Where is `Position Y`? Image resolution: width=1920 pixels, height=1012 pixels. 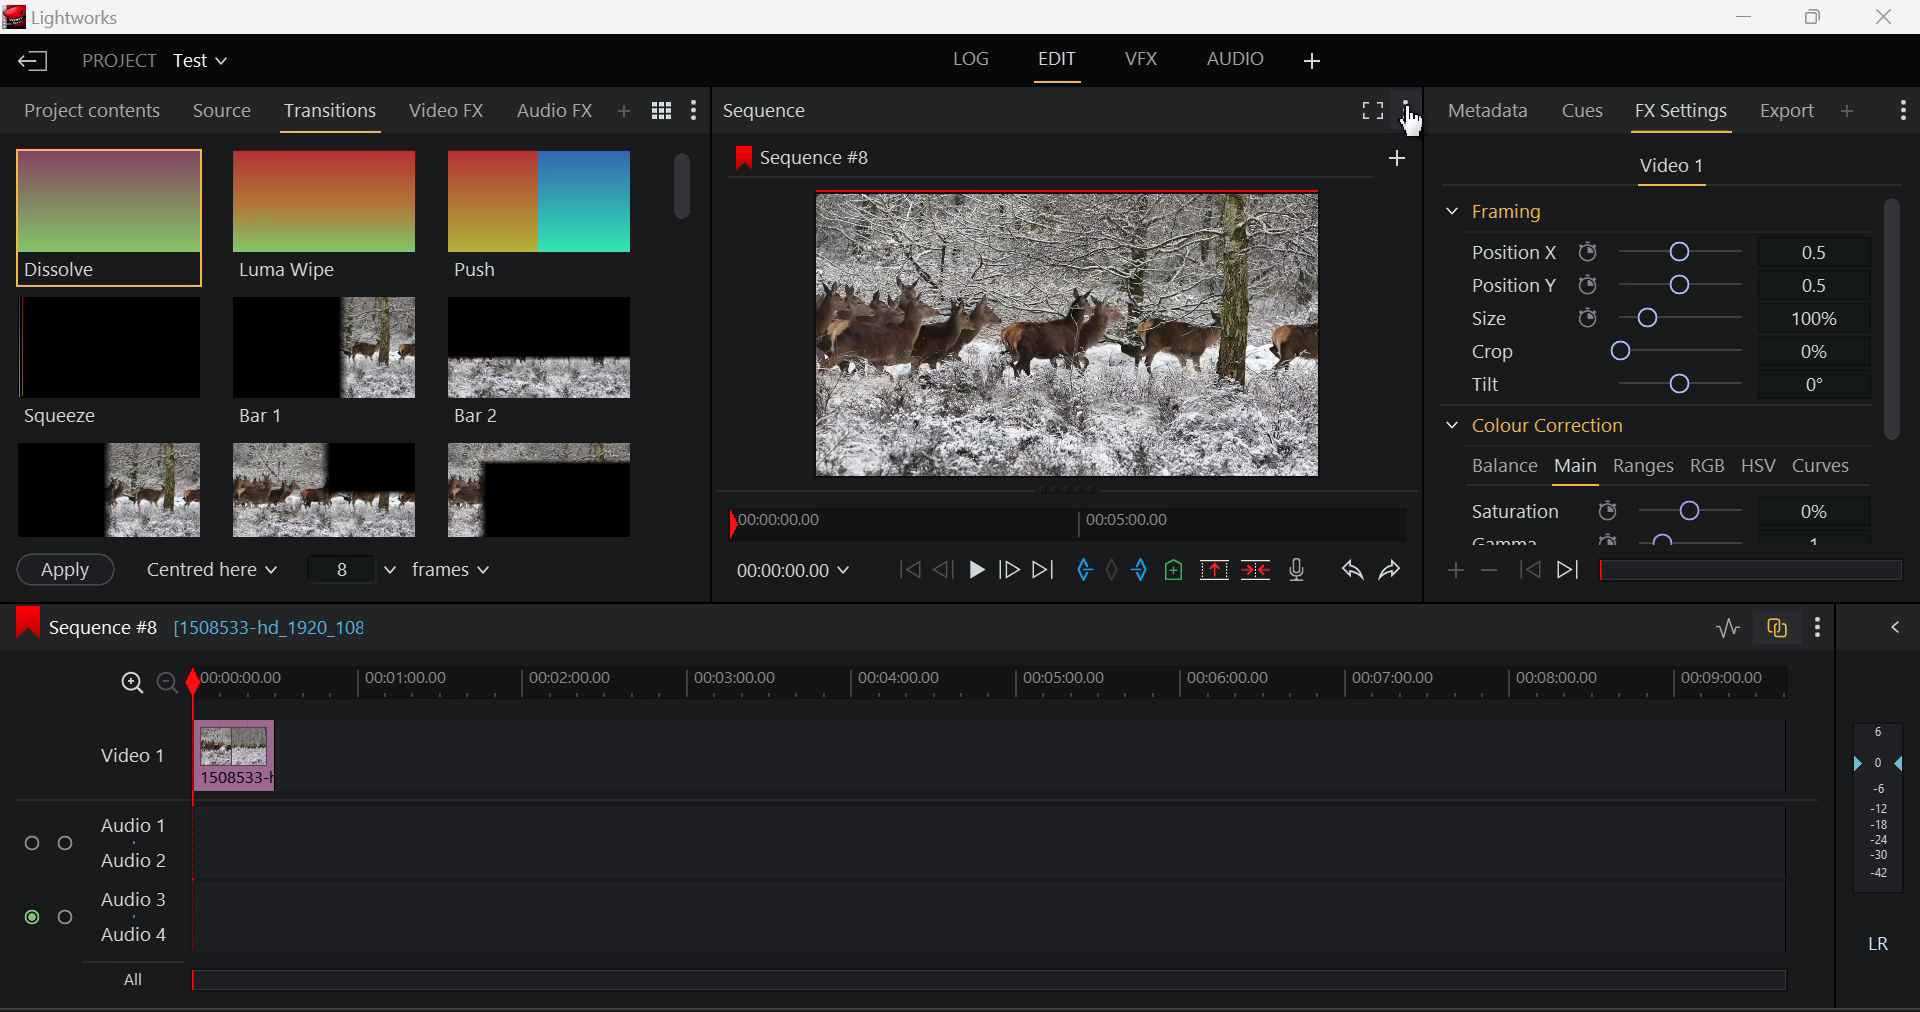 Position Y is located at coordinates (1651, 283).